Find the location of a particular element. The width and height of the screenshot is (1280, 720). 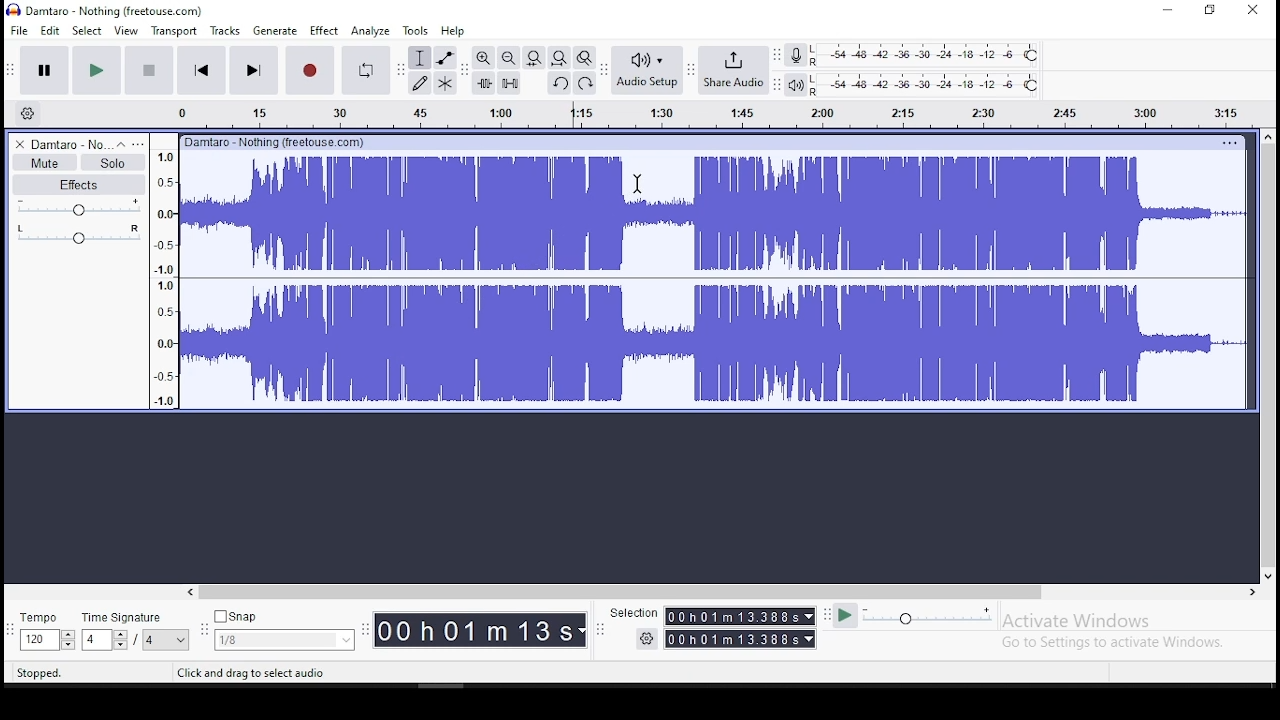

tempo is located at coordinates (42, 617).